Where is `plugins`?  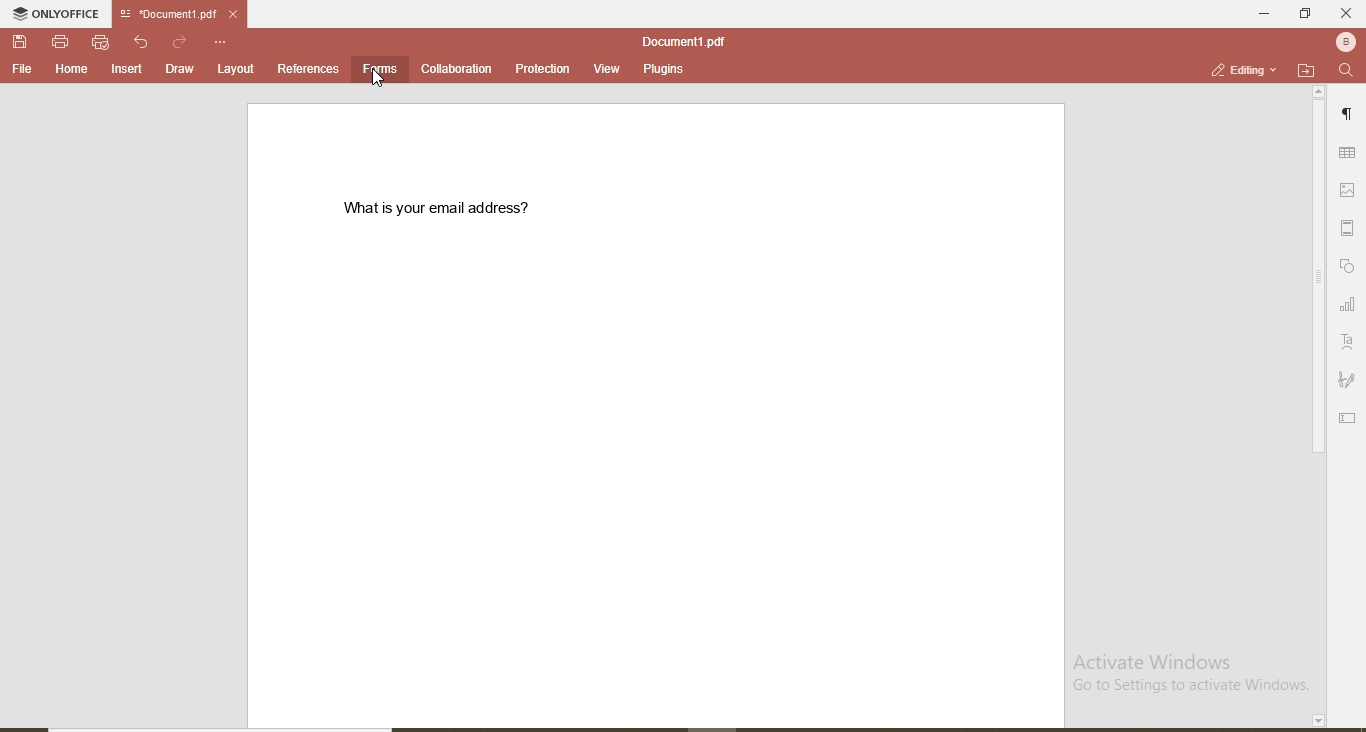
plugins is located at coordinates (662, 71).